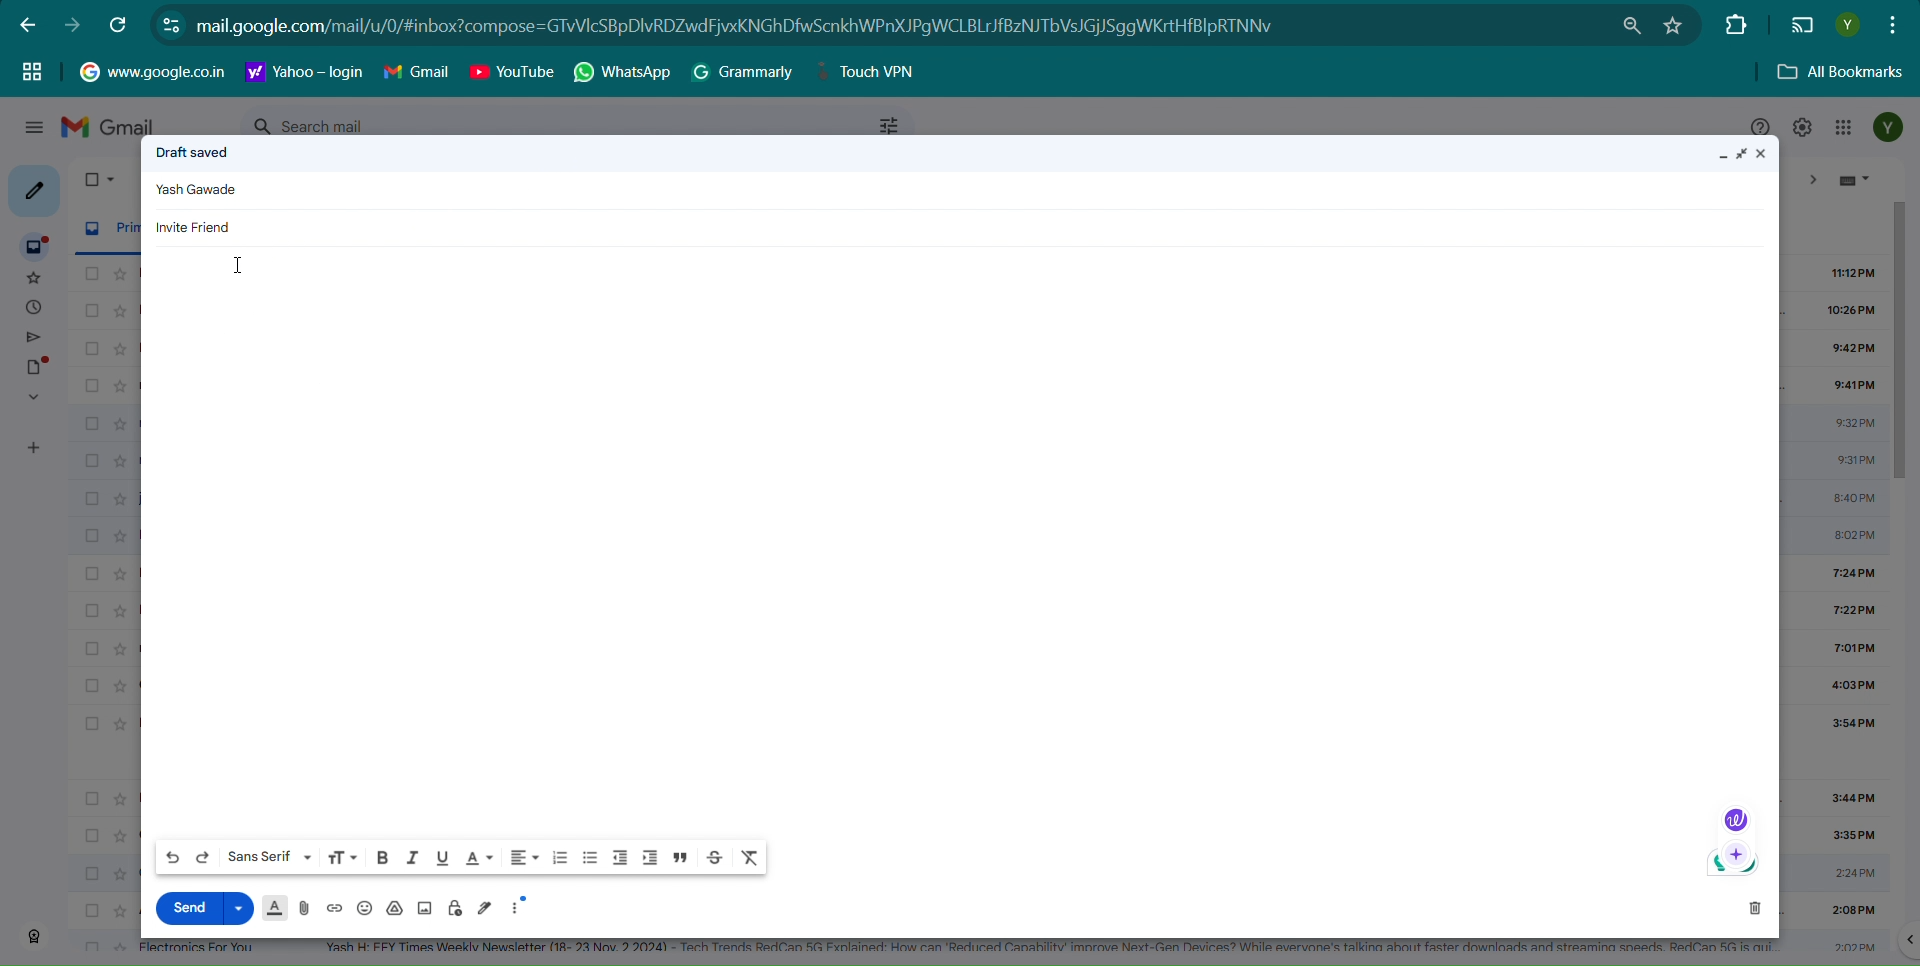  Describe the element at coordinates (1673, 25) in the screenshot. I see `Bookmark this tab` at that location.